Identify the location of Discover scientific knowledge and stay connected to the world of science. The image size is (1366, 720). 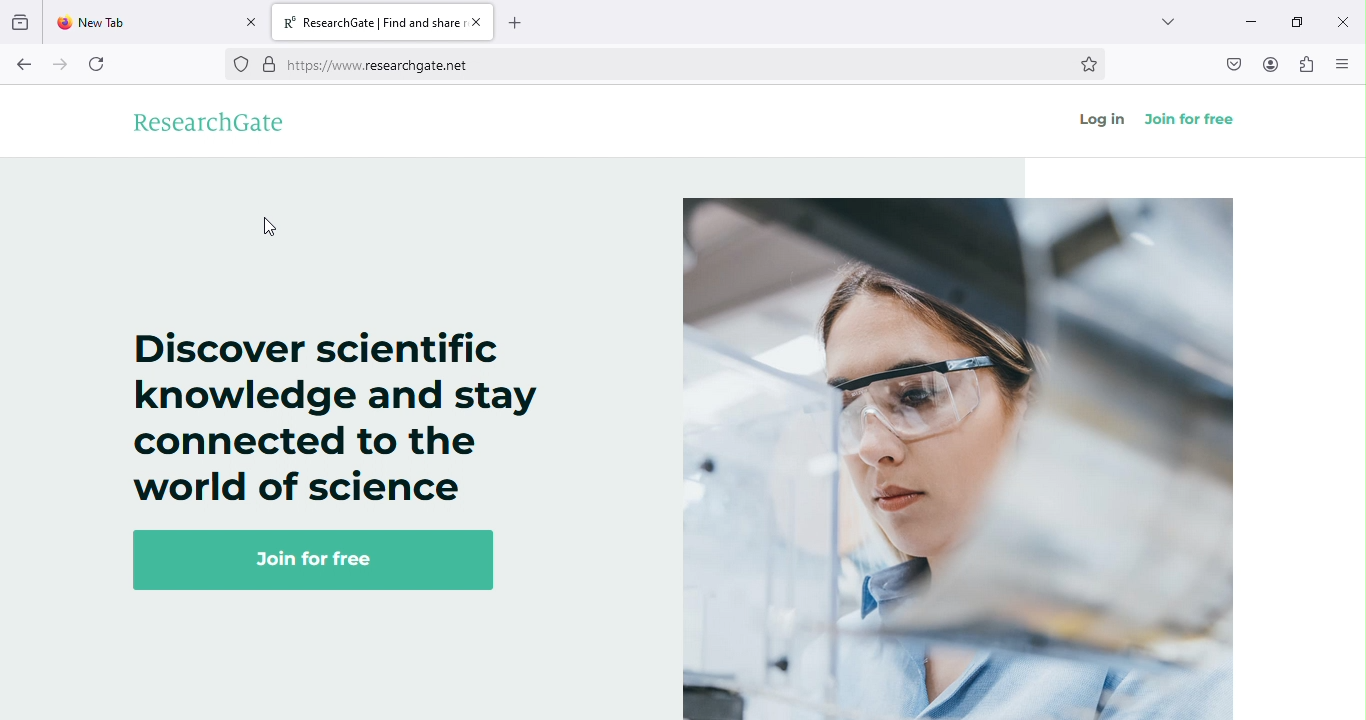
(335, 416).